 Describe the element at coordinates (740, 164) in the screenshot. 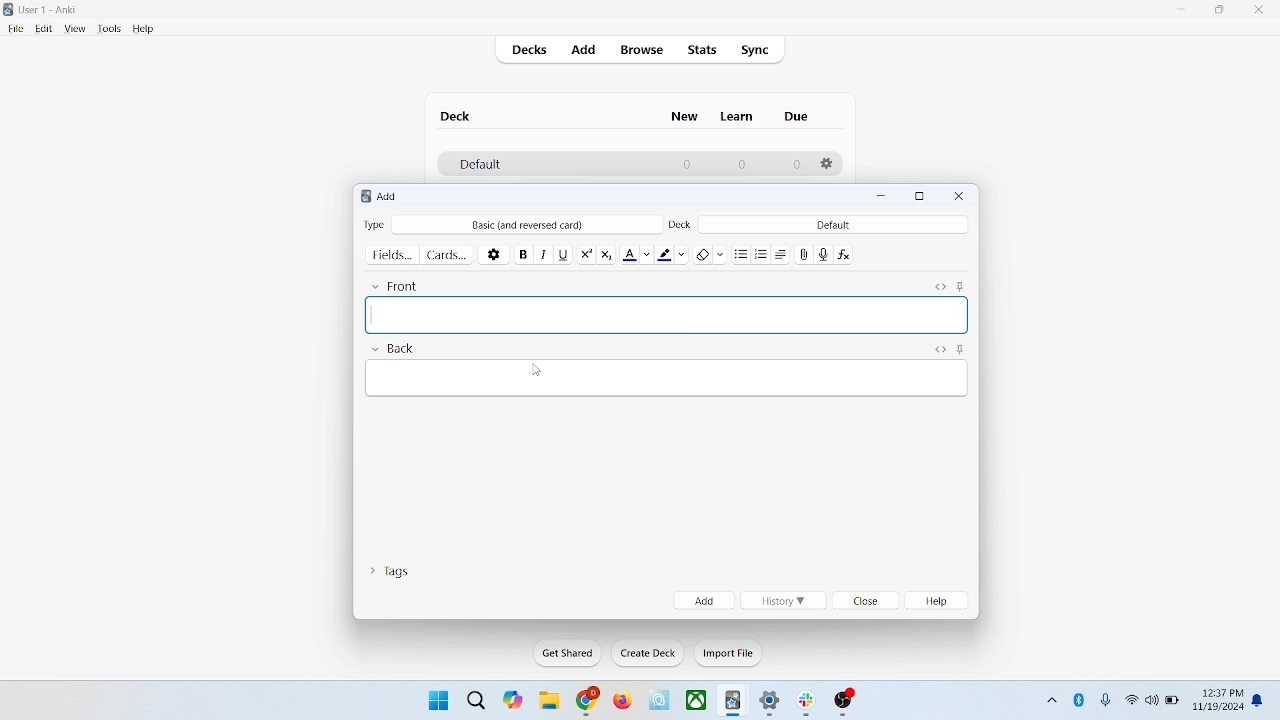

I see `0` at that location.